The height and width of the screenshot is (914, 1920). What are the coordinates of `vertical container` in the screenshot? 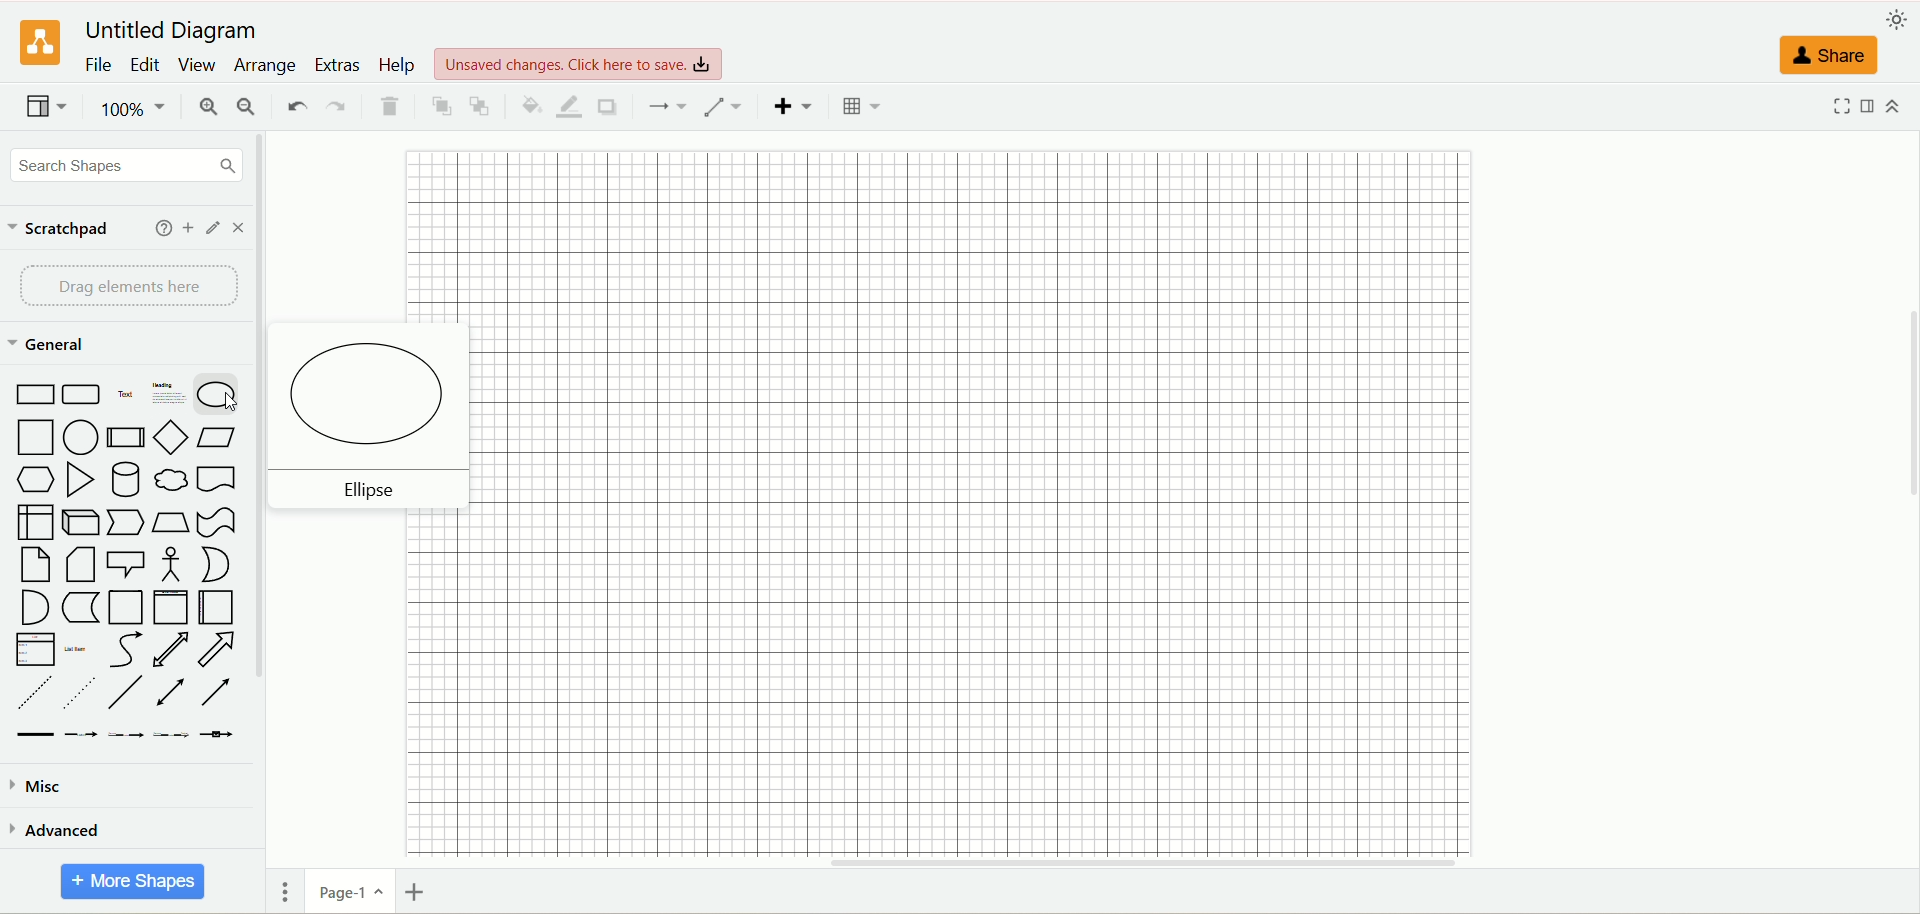 It's located at (172, 606).